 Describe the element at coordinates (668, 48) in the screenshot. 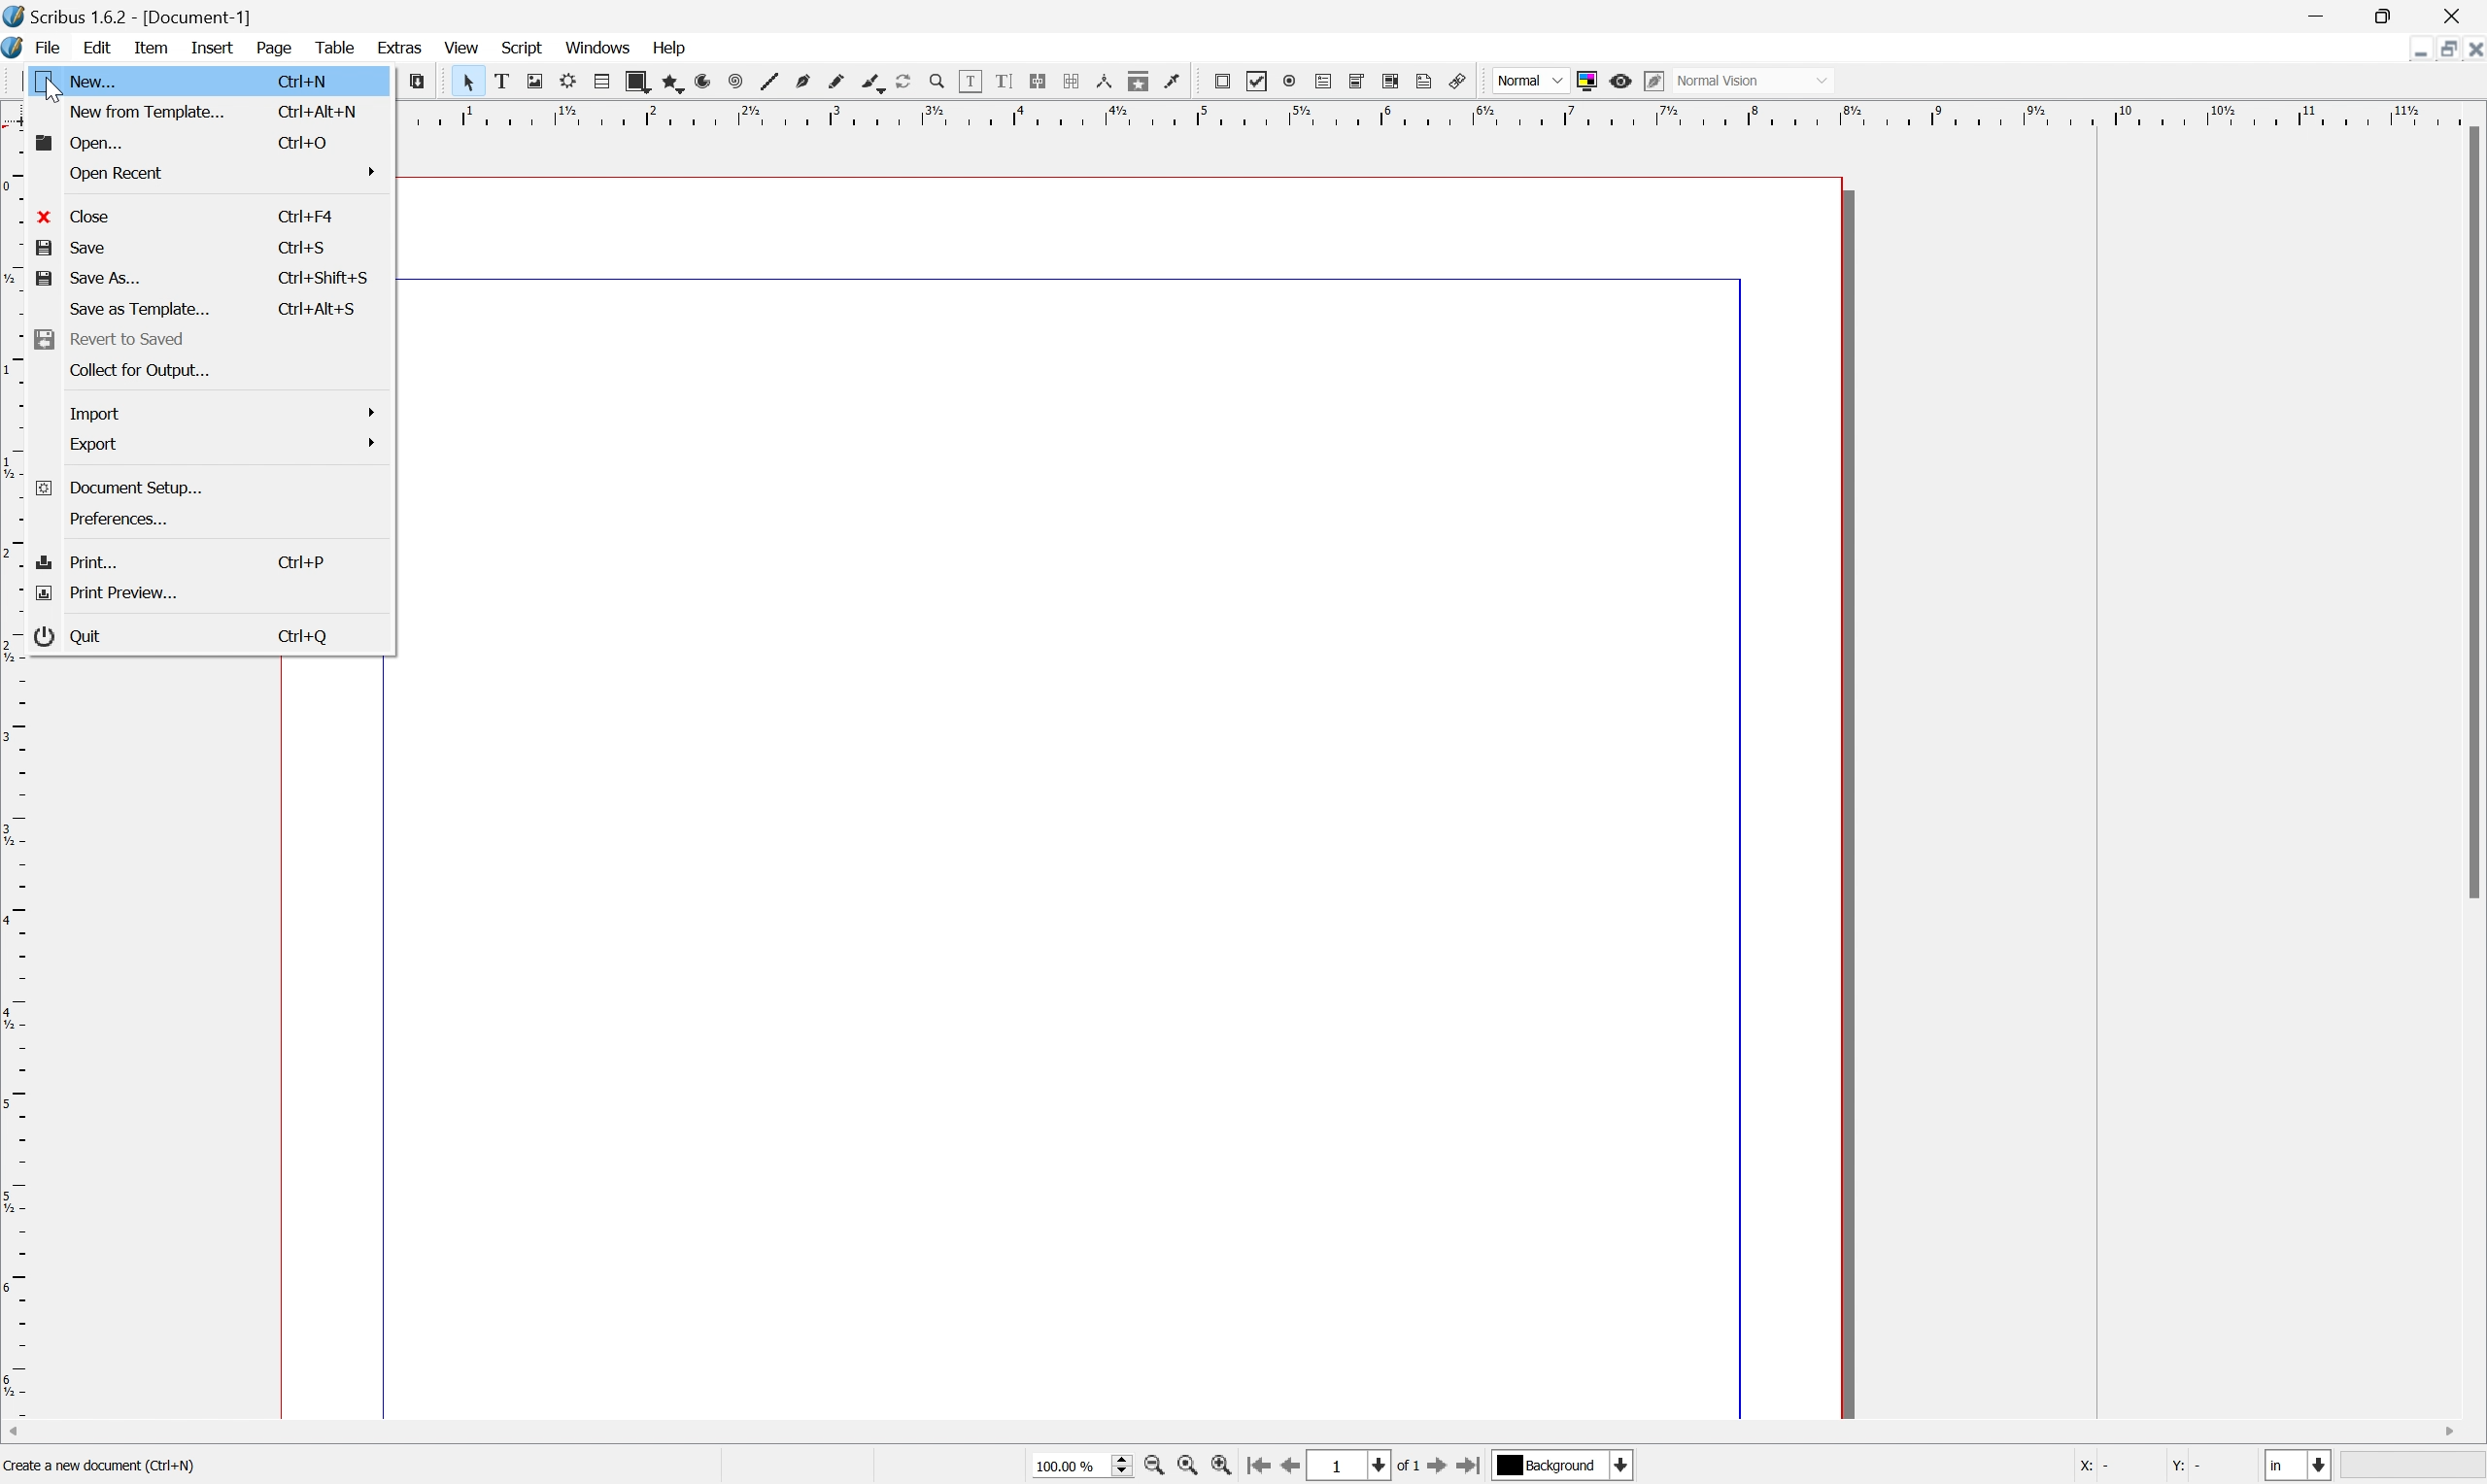

I see `Help` at that location.